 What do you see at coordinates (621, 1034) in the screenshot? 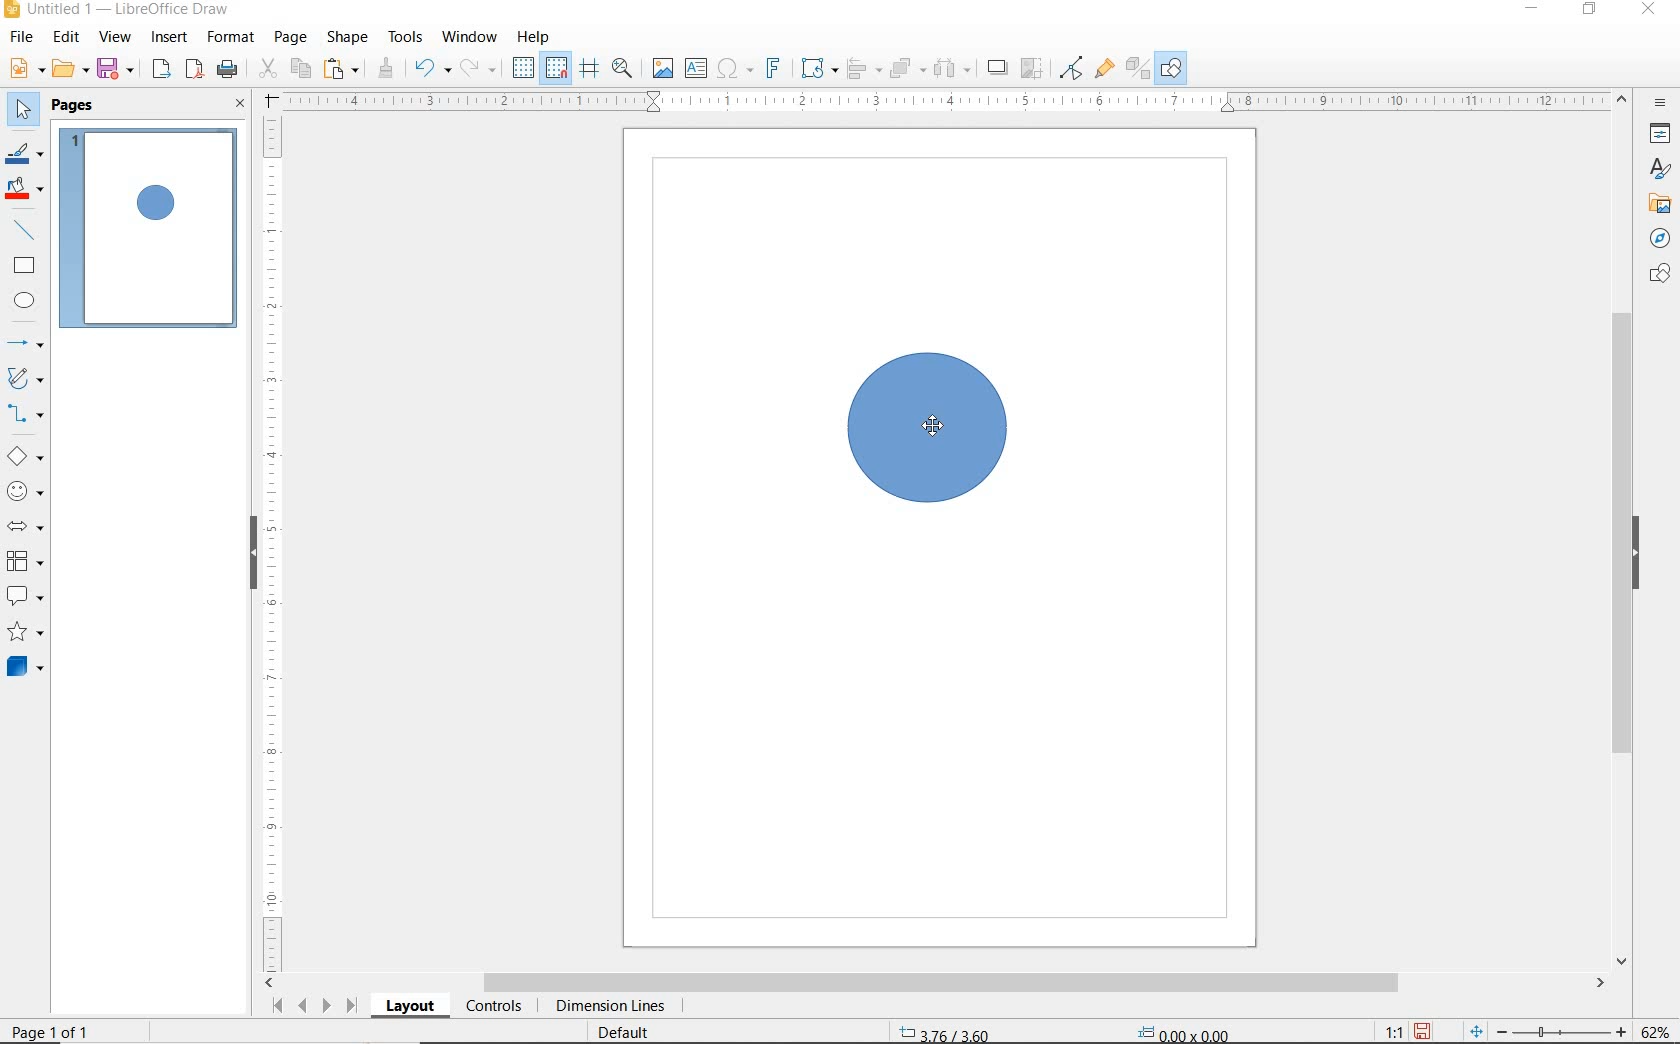
I see `DEFAULT` at bounding box center [621, 1034].